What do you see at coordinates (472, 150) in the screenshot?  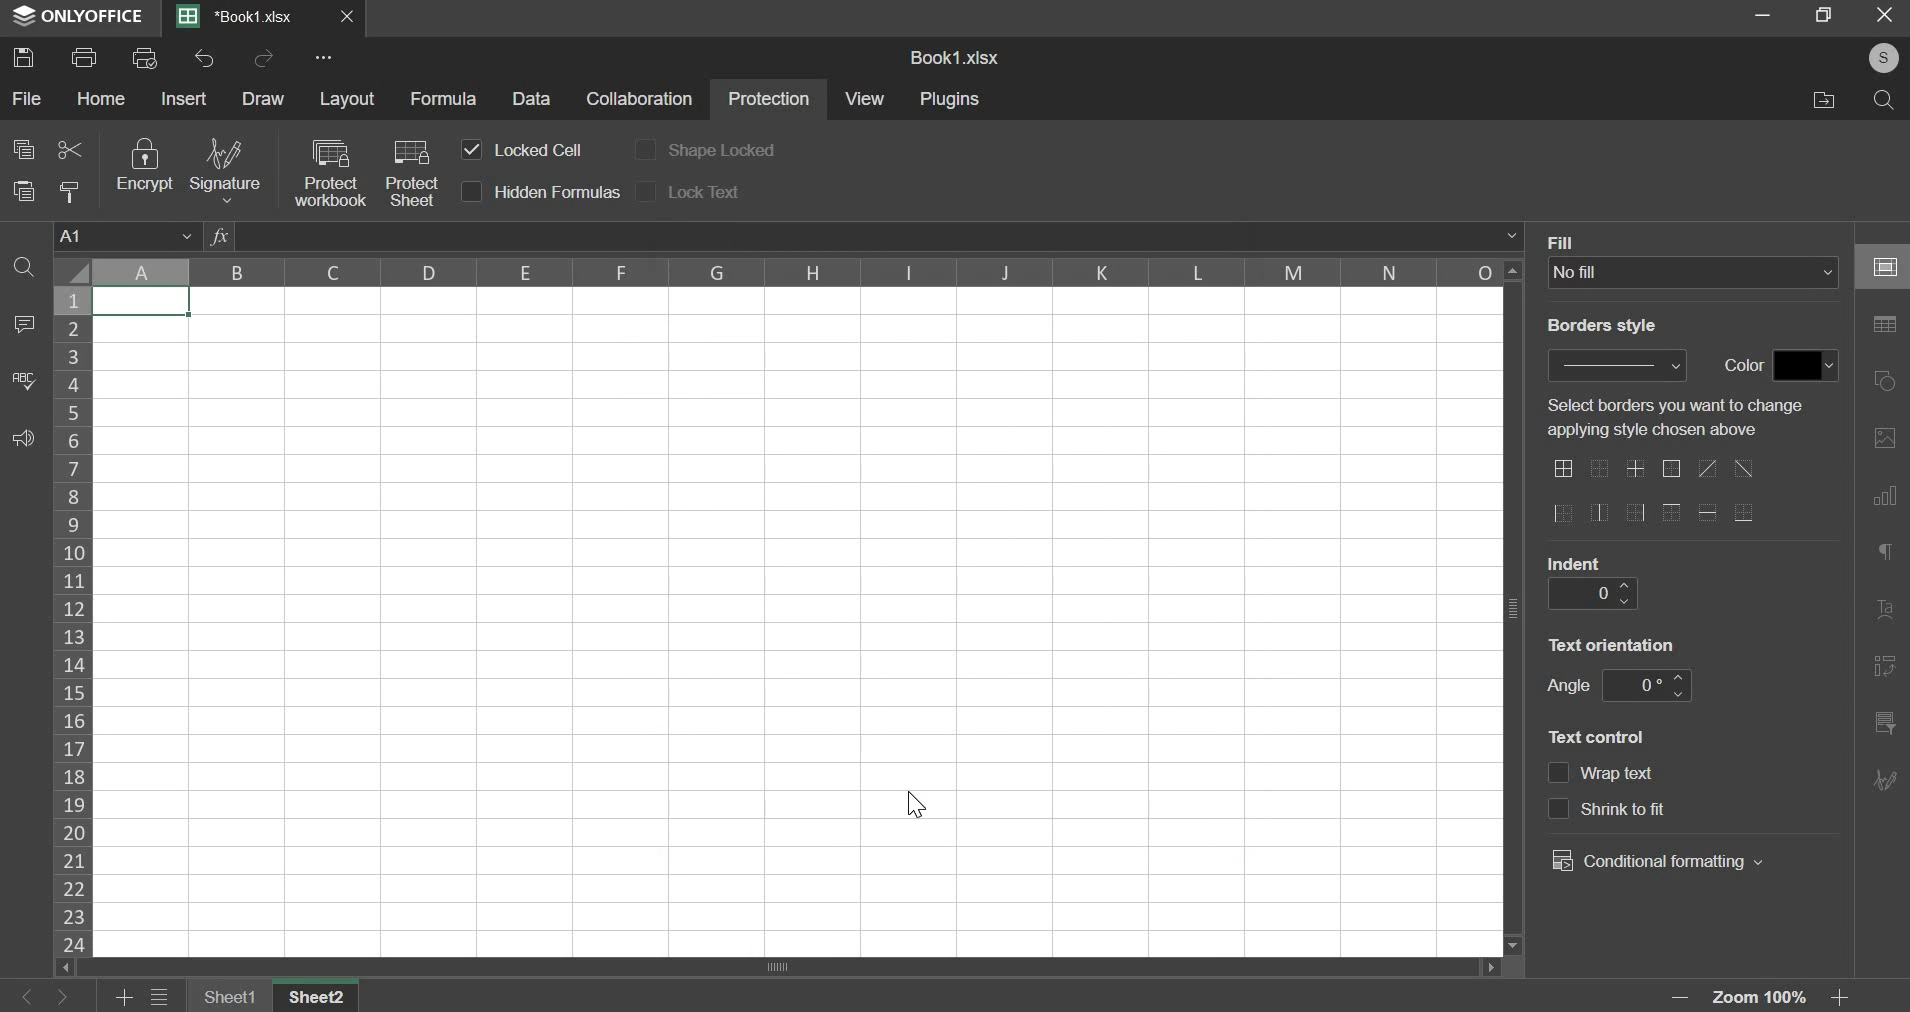 I see `checkbox` at bounding box center [472, 150].